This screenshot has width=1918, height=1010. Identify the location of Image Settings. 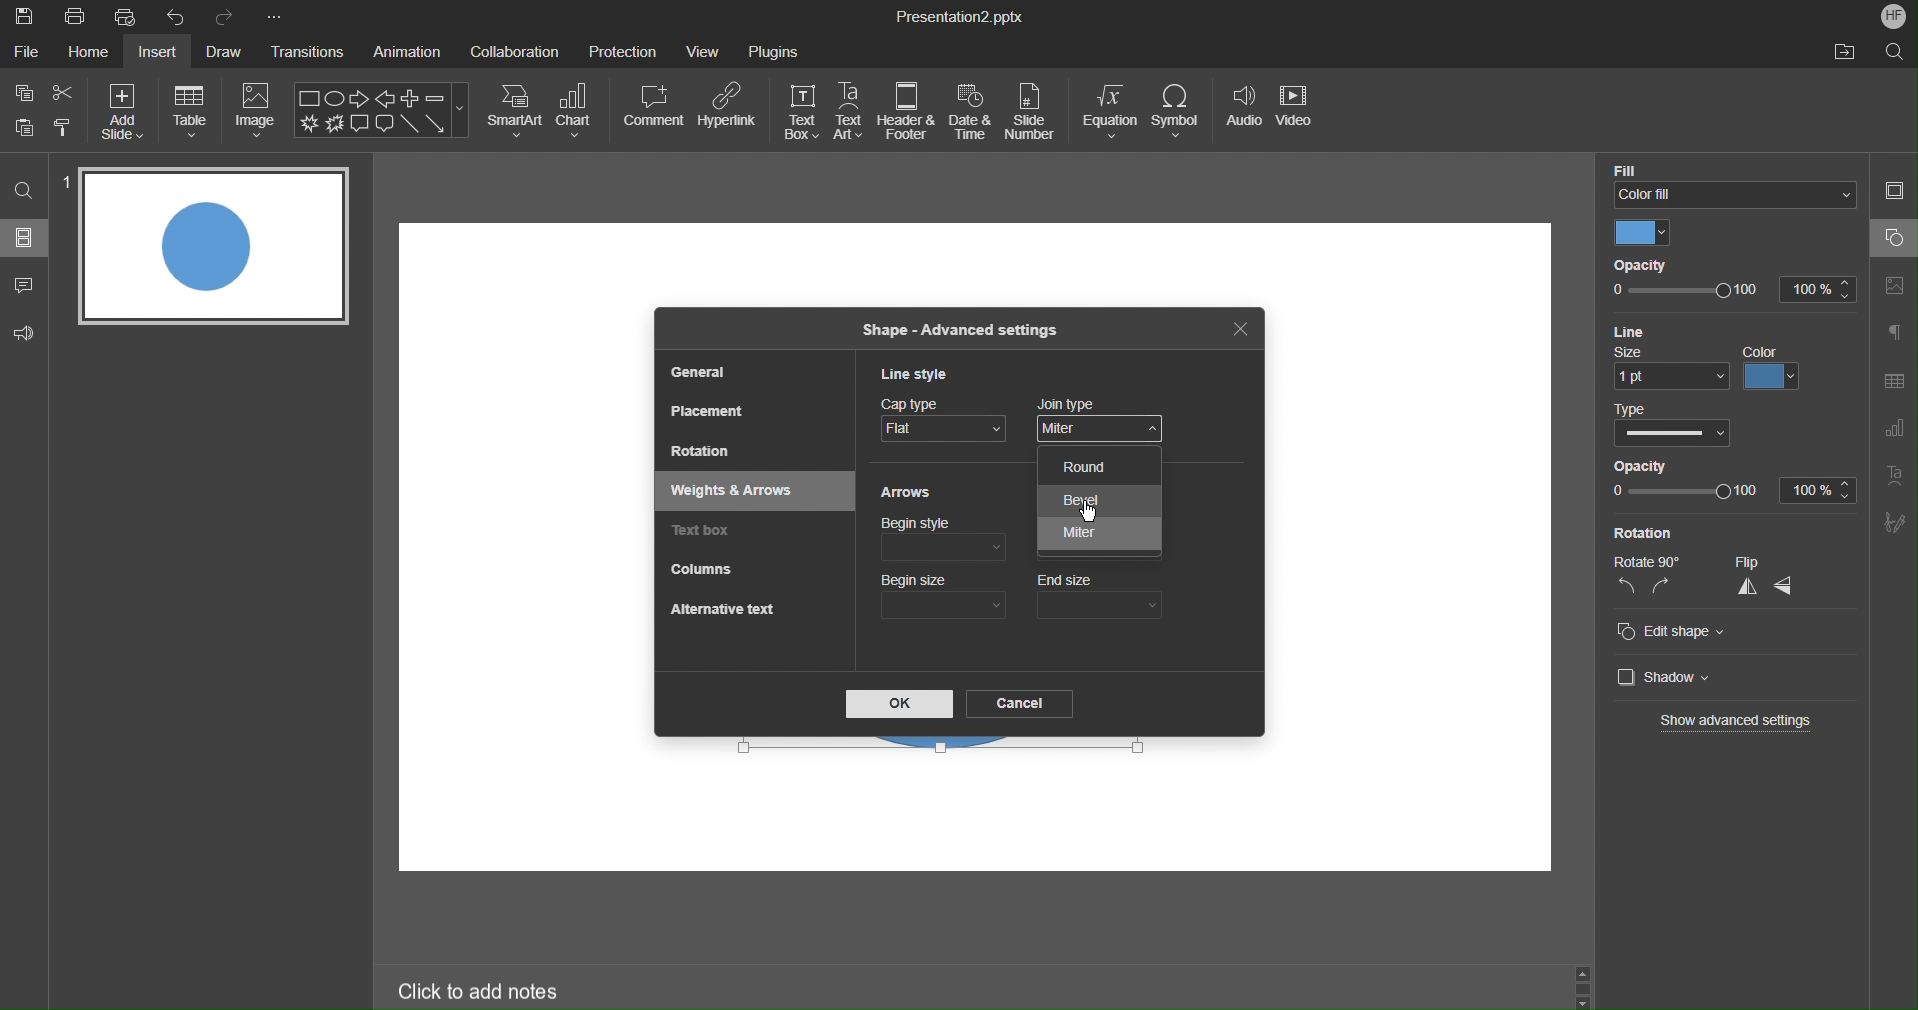
(1896, 283).